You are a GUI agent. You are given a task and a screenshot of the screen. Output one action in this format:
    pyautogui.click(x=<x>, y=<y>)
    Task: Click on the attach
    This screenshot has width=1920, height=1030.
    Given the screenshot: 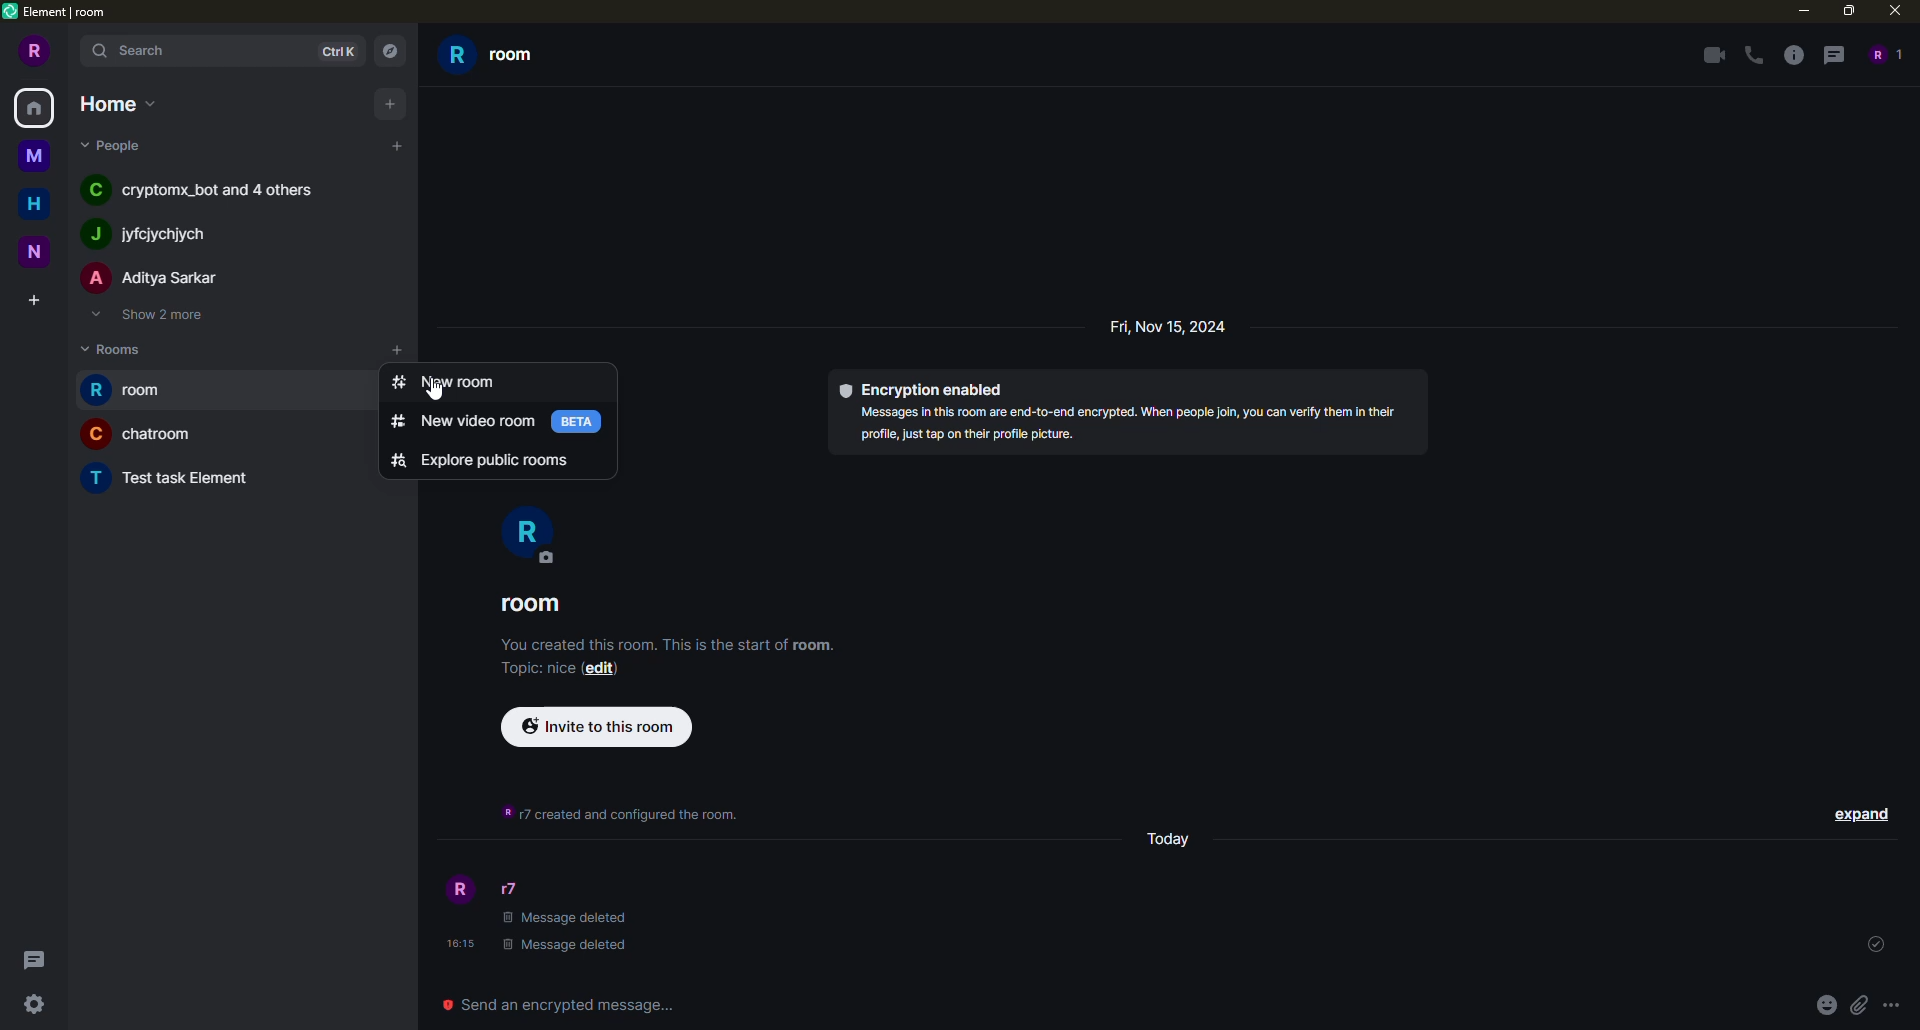 What is the action you would take?
    pyautogui.click(x=1860, y=1005)
    